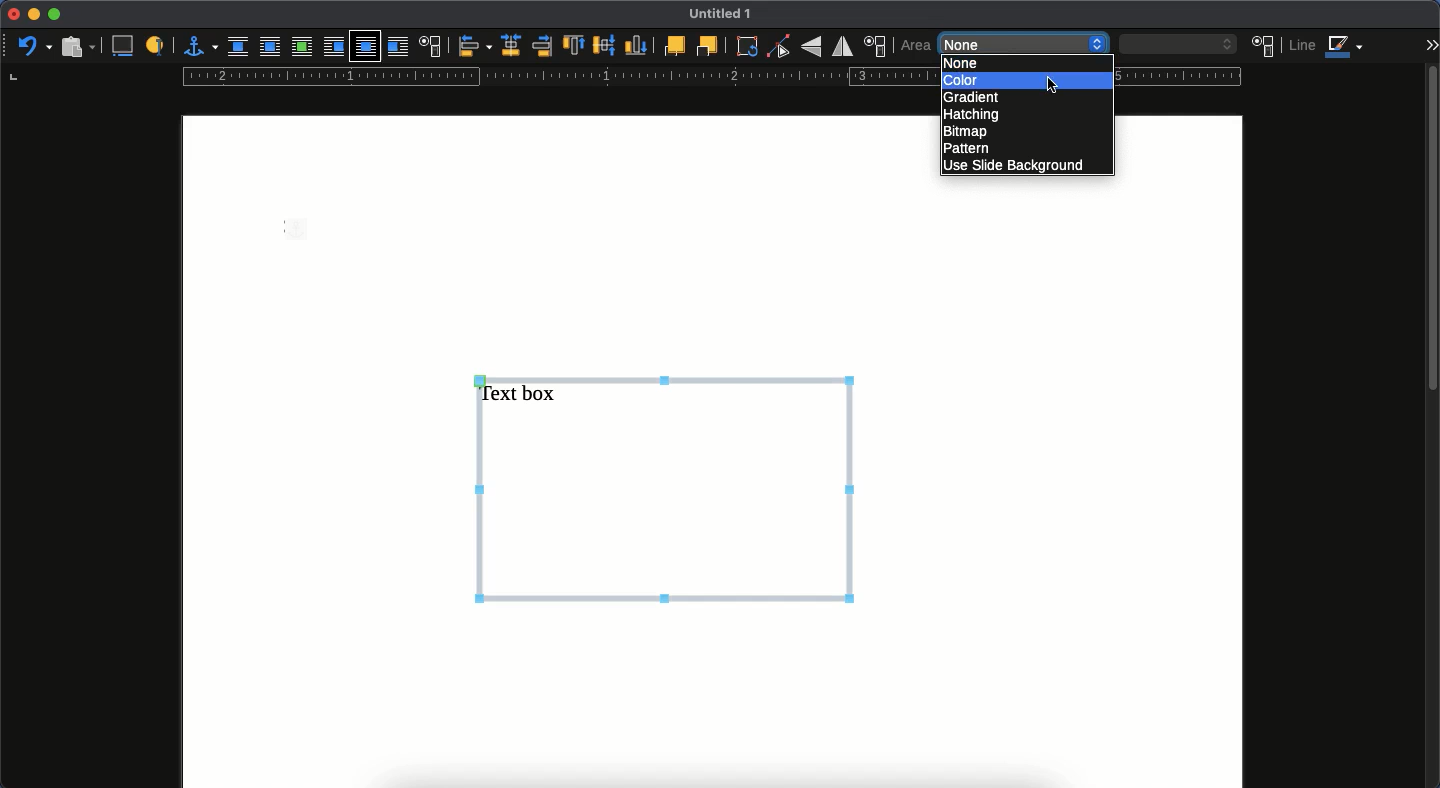 The height and width of the screenshot is (788, 1440). What do you see at coordinates (779, 47) in the screenshot?
I see `point end mode` at bounding box center [779, 47].